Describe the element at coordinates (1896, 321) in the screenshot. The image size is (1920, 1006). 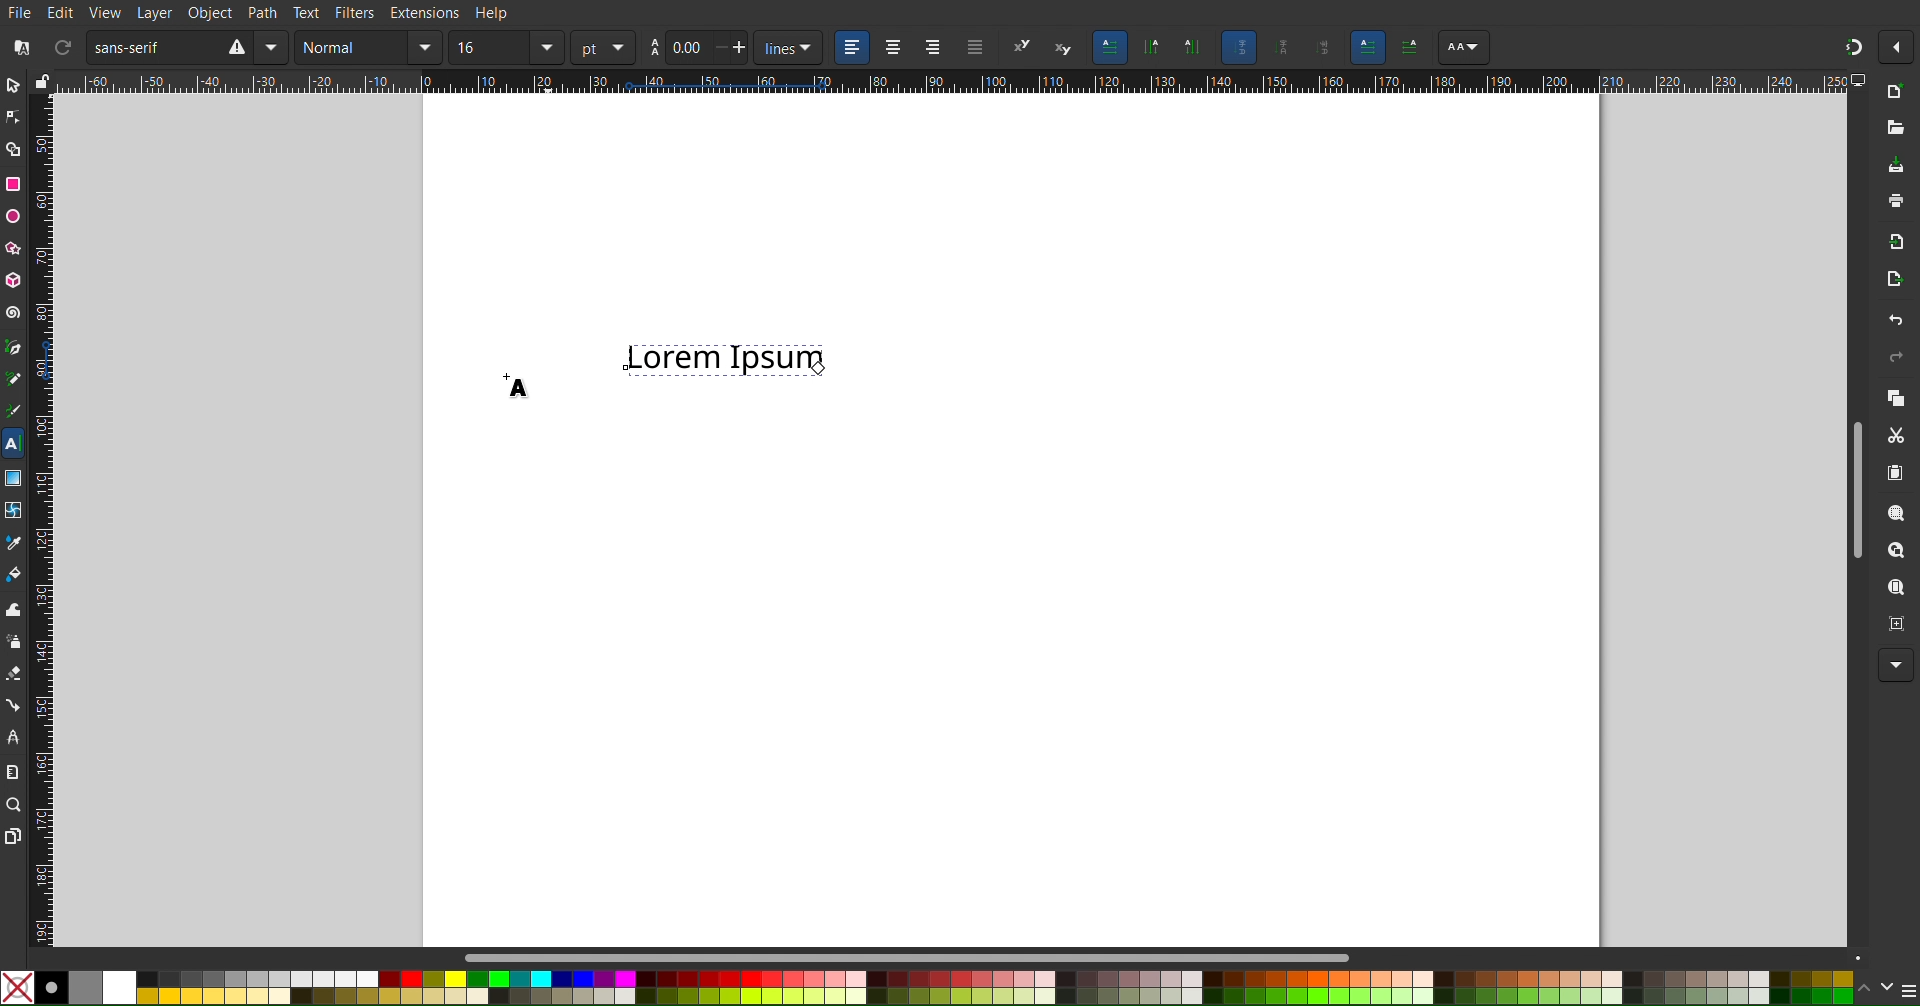
I see `Undo` at that location.